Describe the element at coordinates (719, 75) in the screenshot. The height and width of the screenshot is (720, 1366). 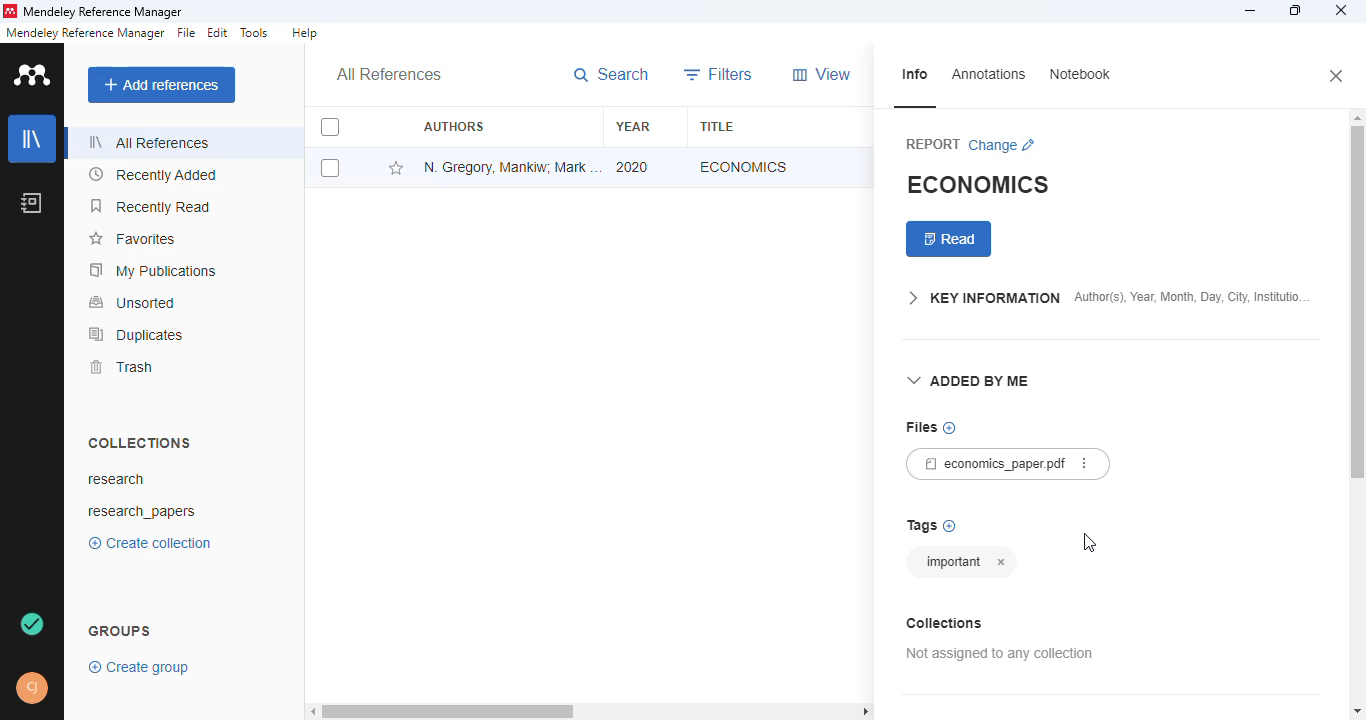
I see `filters` at that location.